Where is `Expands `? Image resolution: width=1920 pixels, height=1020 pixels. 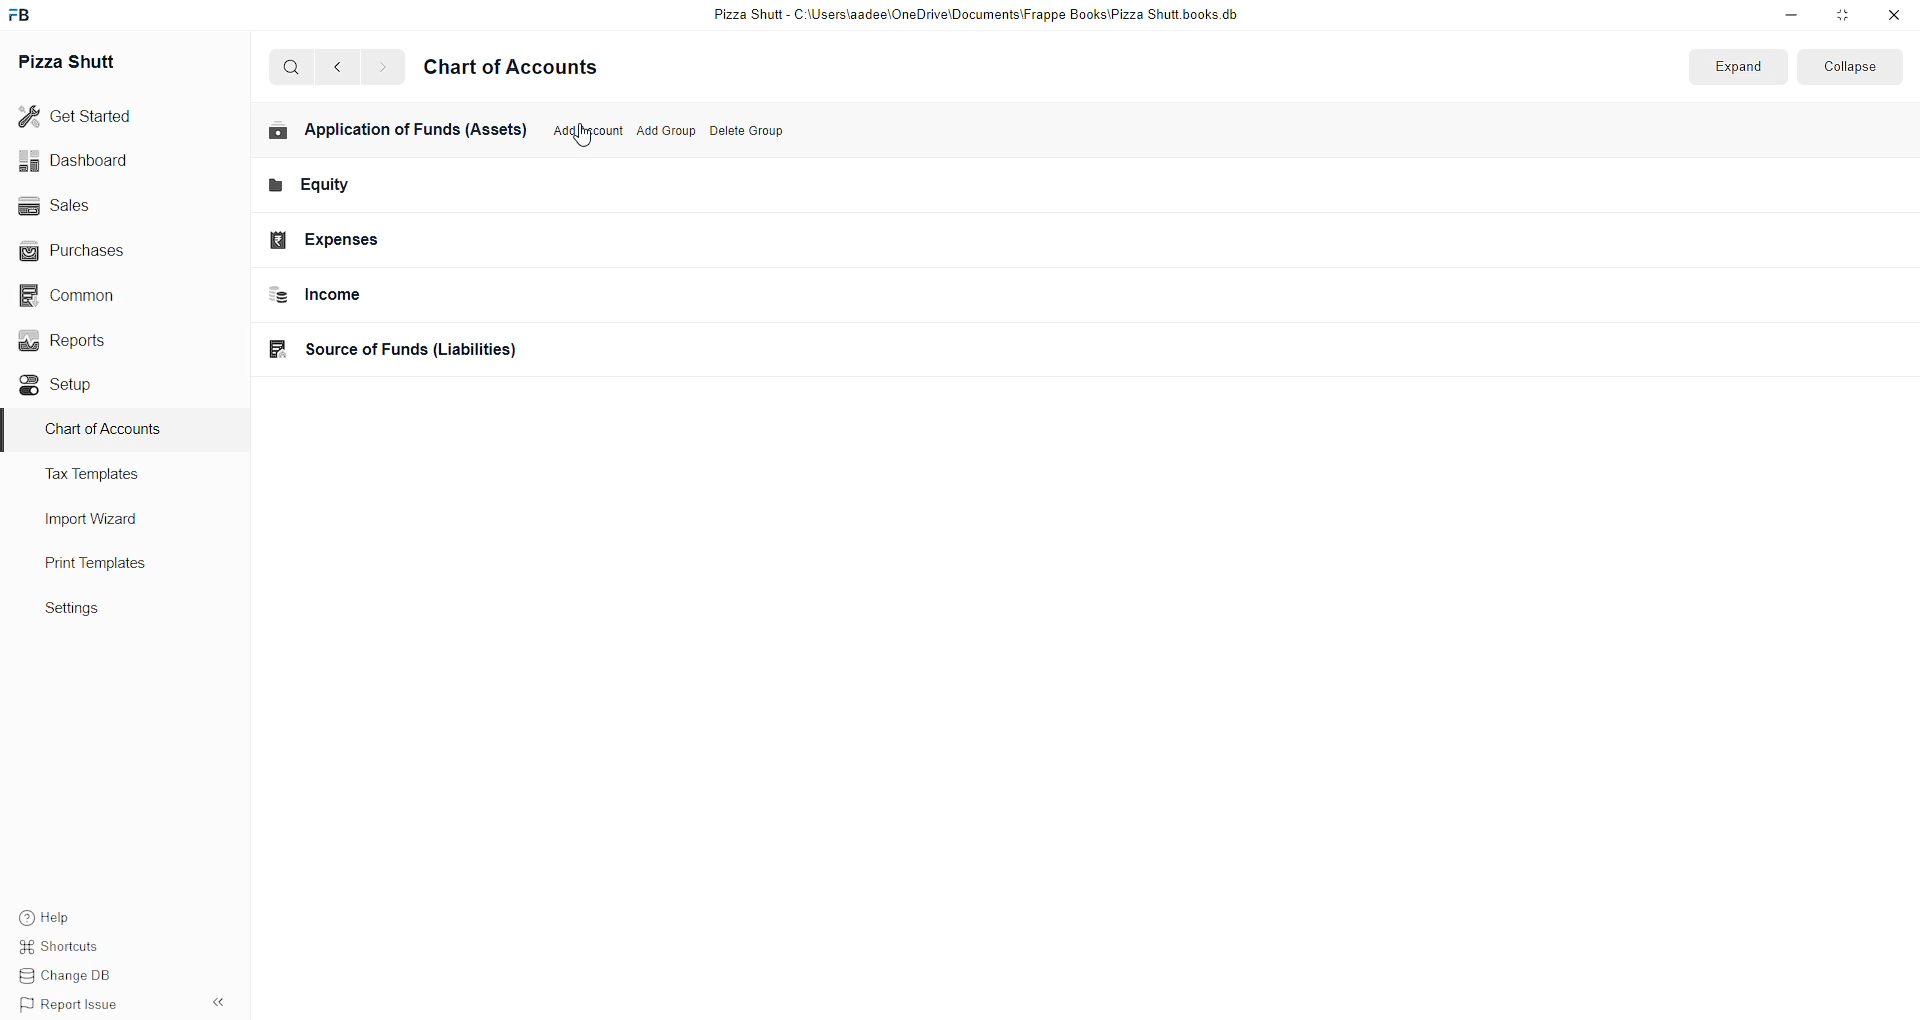
Expands  is located at coordinates (1743, 70).